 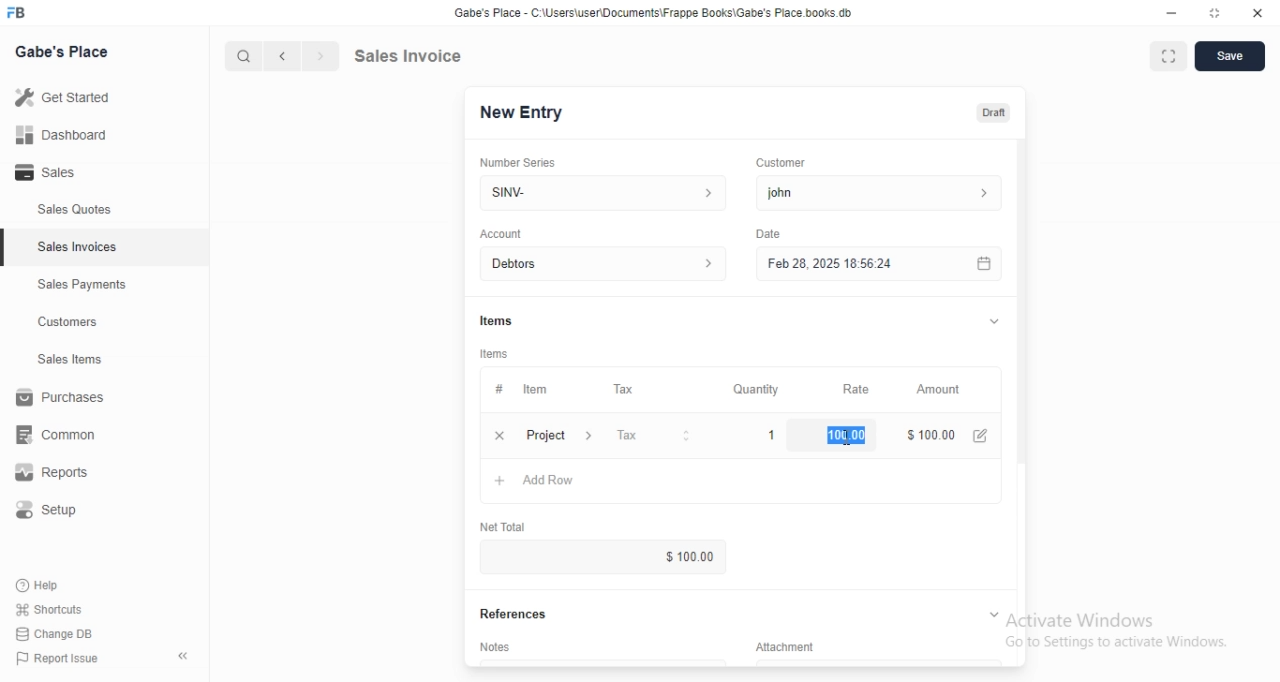 What do you see at coordinates (64, 662) in the screenshot?
I see `PP Report Issue.` at bounding box center [64, 662].